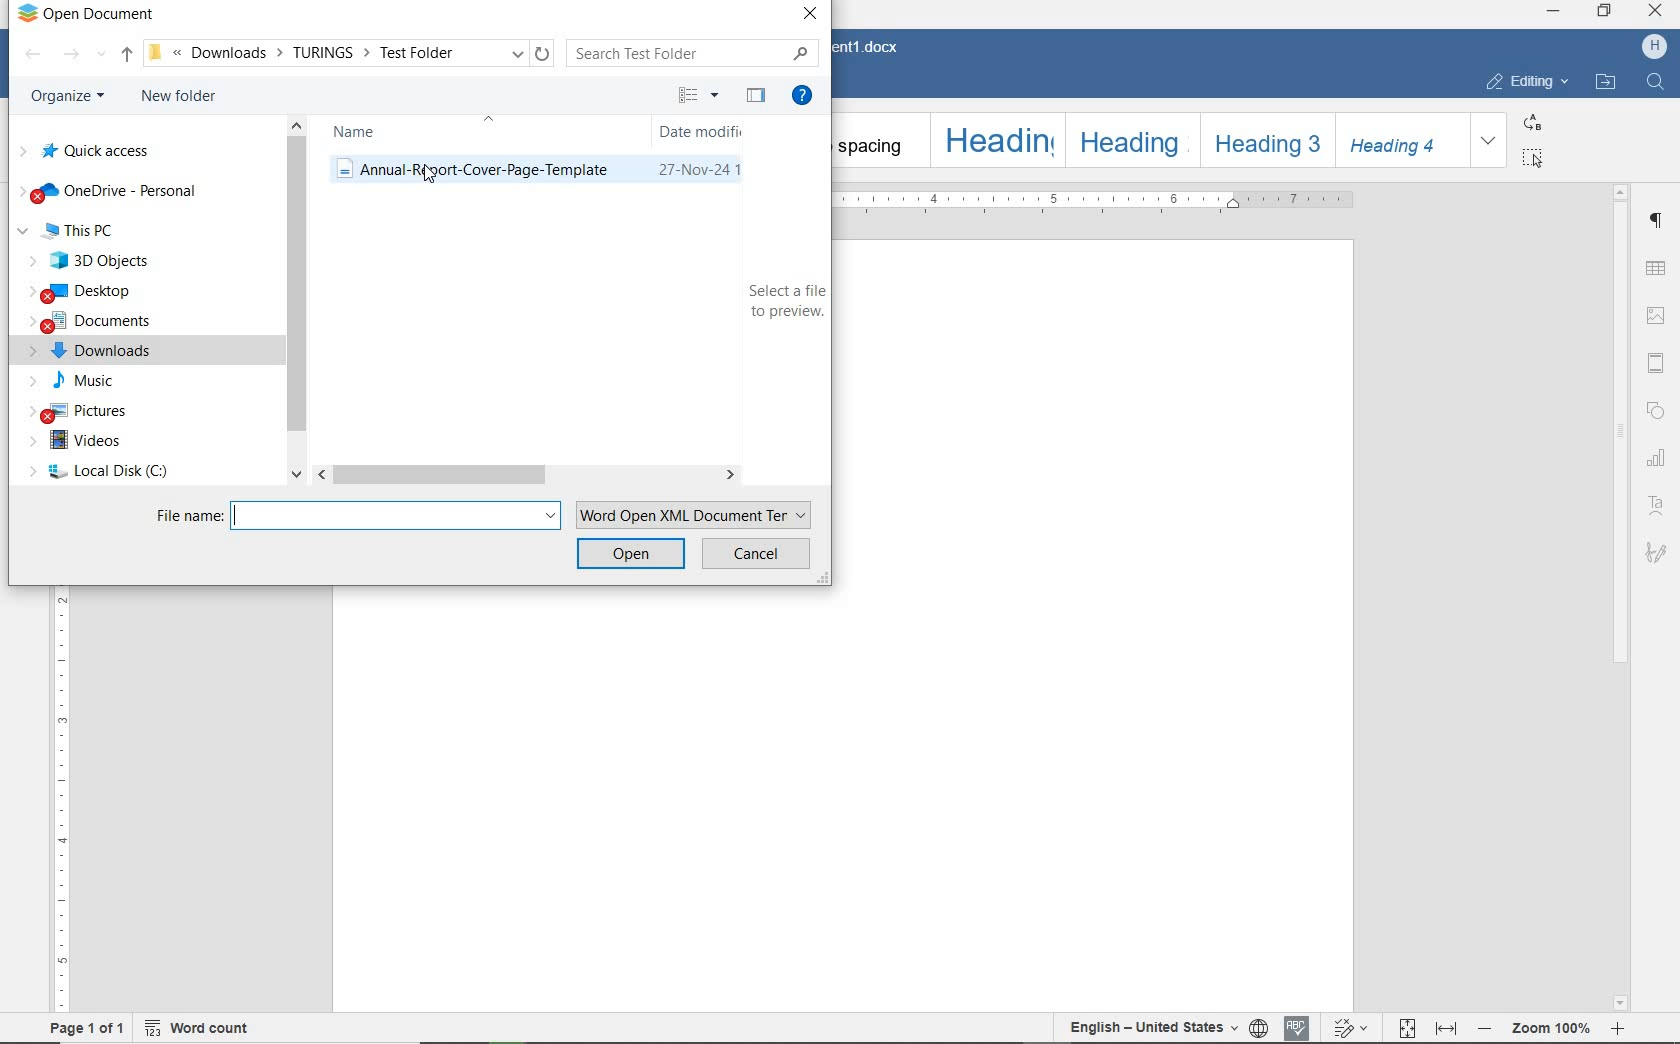 The height and width of the screenshot is (1044, 1680). I want to click on path, so click(347, 54).